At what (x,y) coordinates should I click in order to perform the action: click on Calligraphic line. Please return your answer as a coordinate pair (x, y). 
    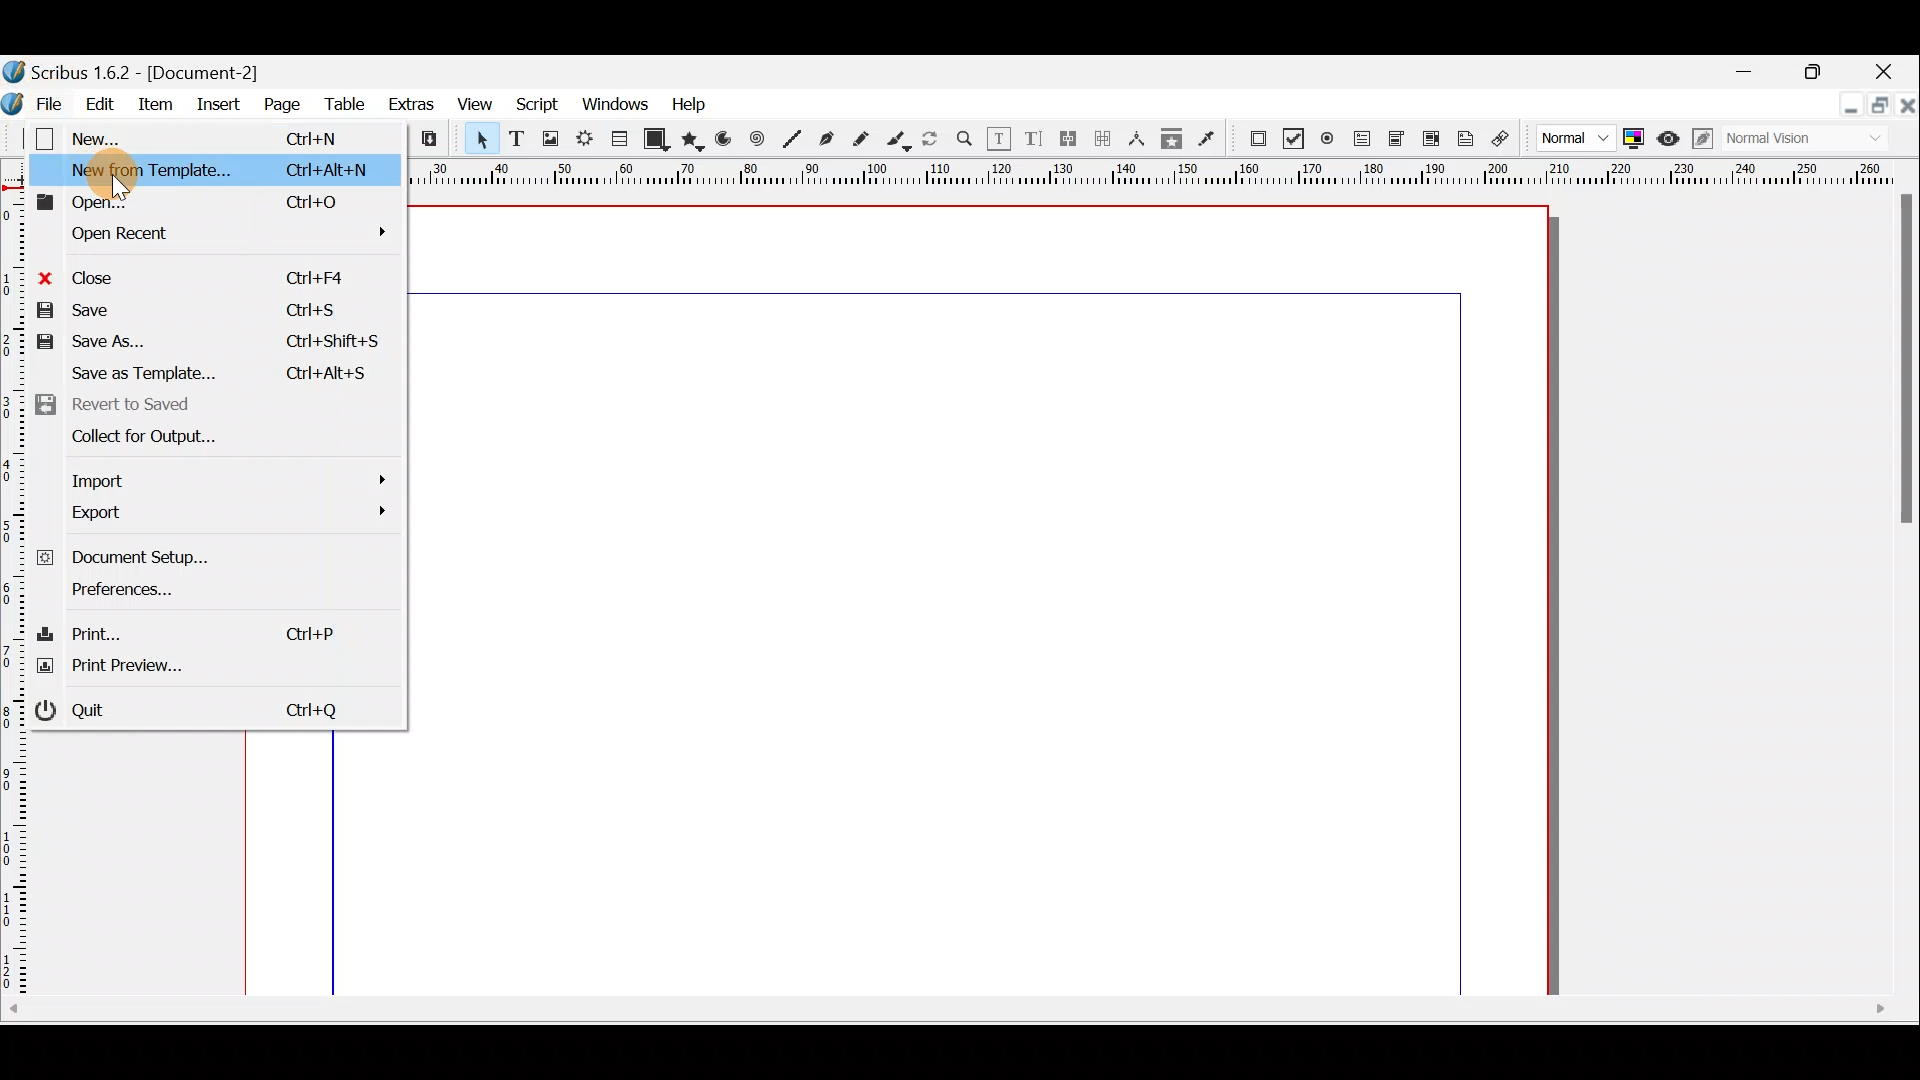
    Looking at the image, I should click on (901, 141).